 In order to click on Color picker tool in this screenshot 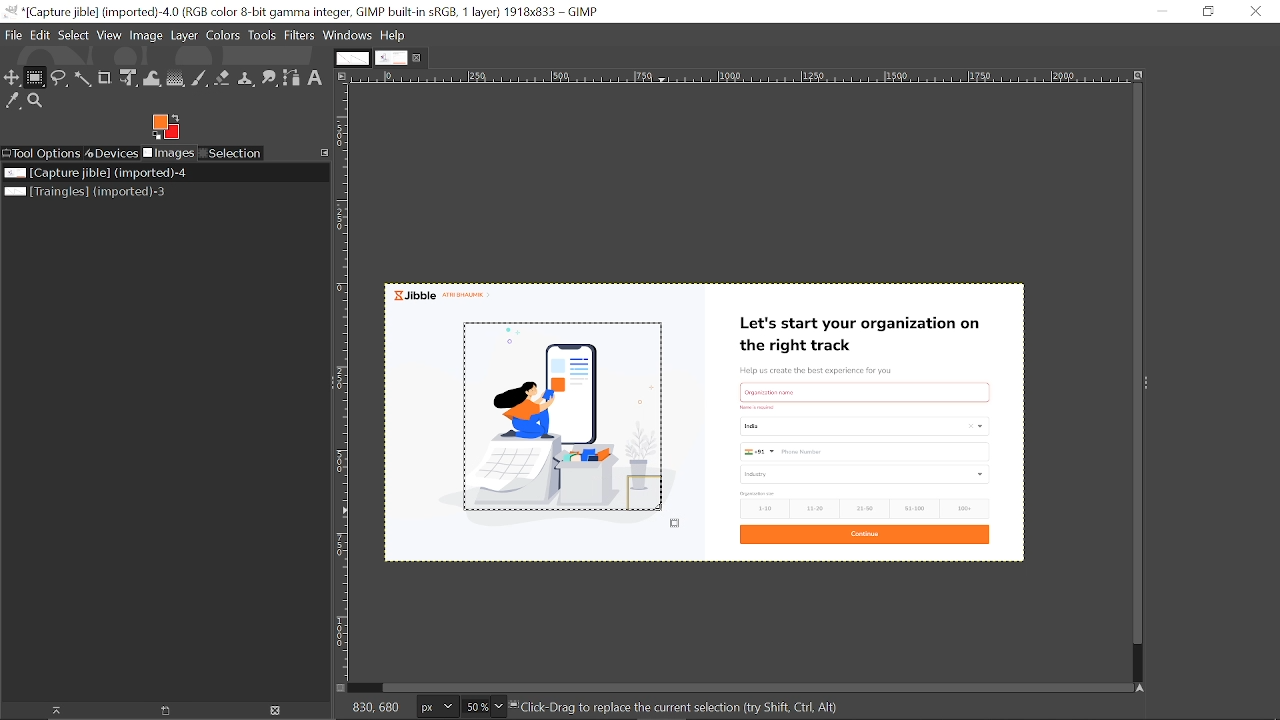, I will do `click(11, 104)`.